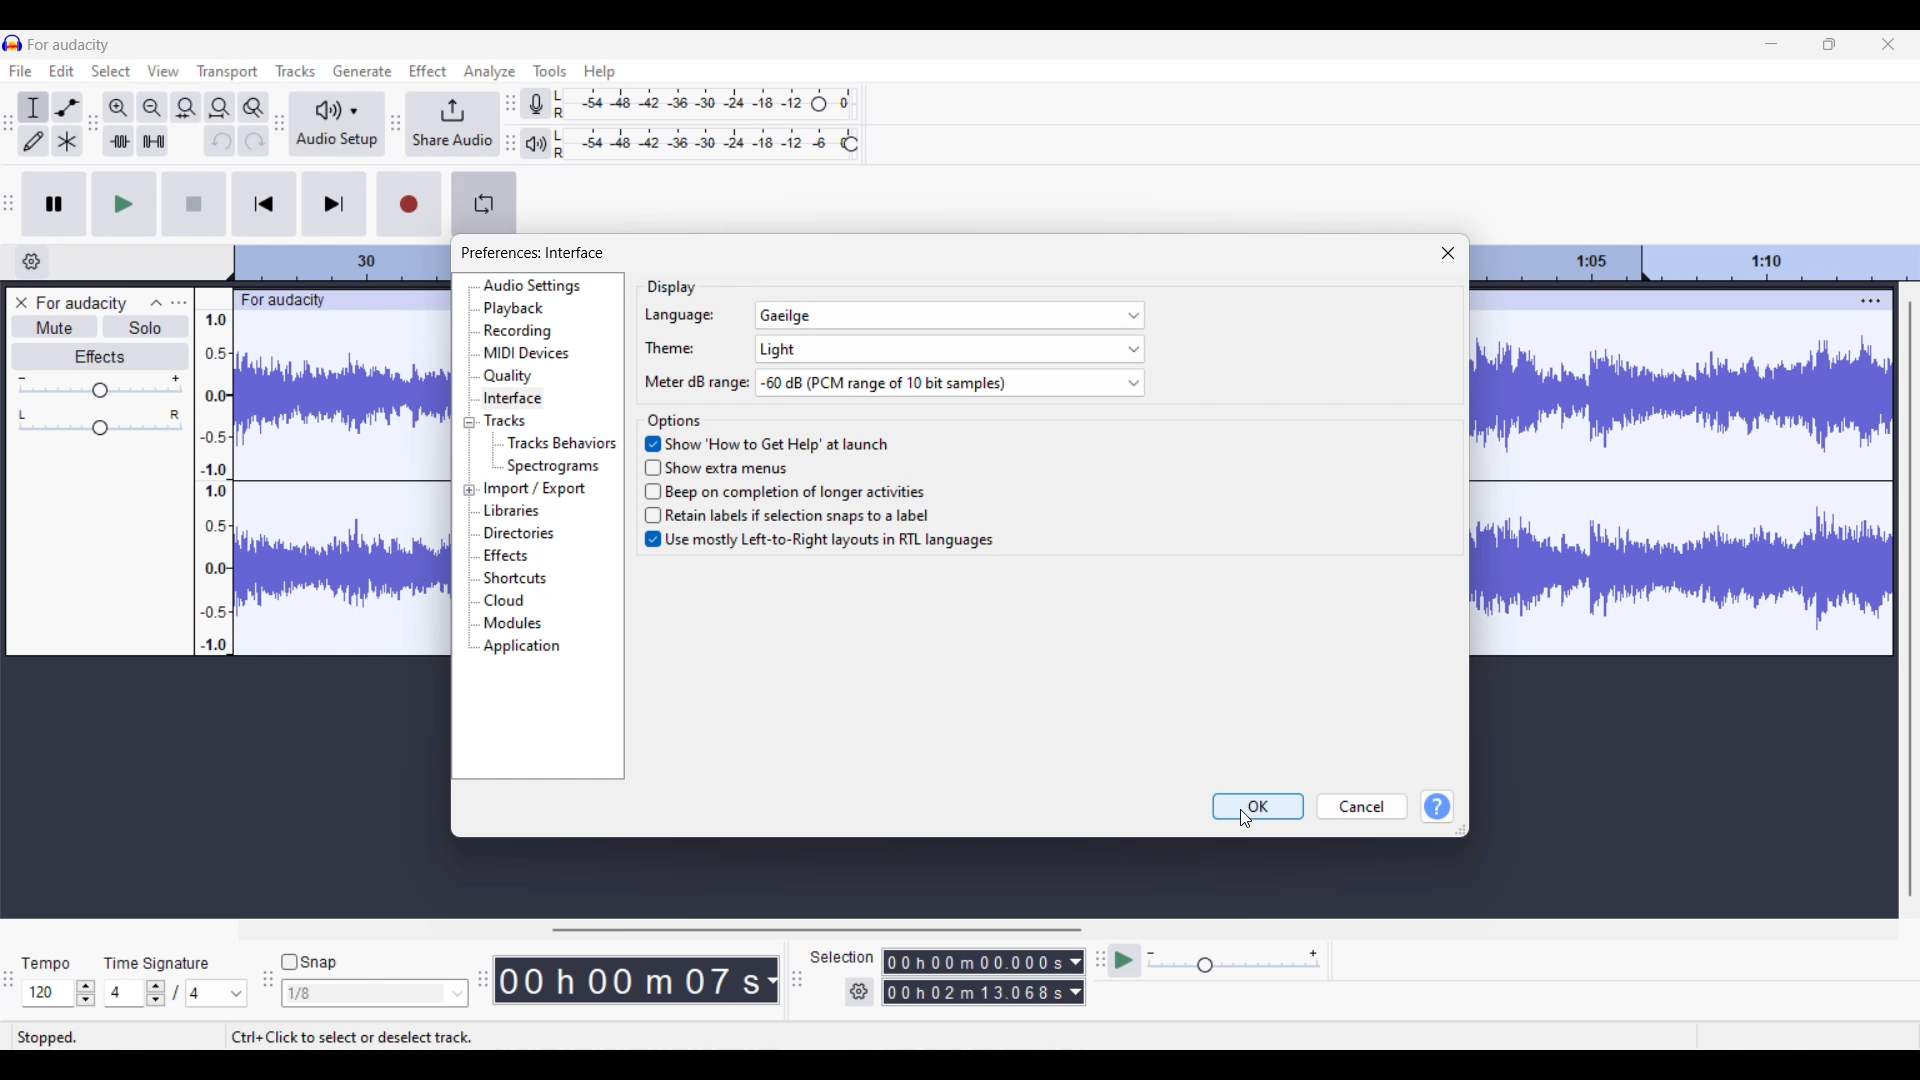 The width and height of the screenshot is (1920, 1080). What do you see at coordinates (46, 965) in the screenshot?
I see `tempo` at bounding box center [46, 965].